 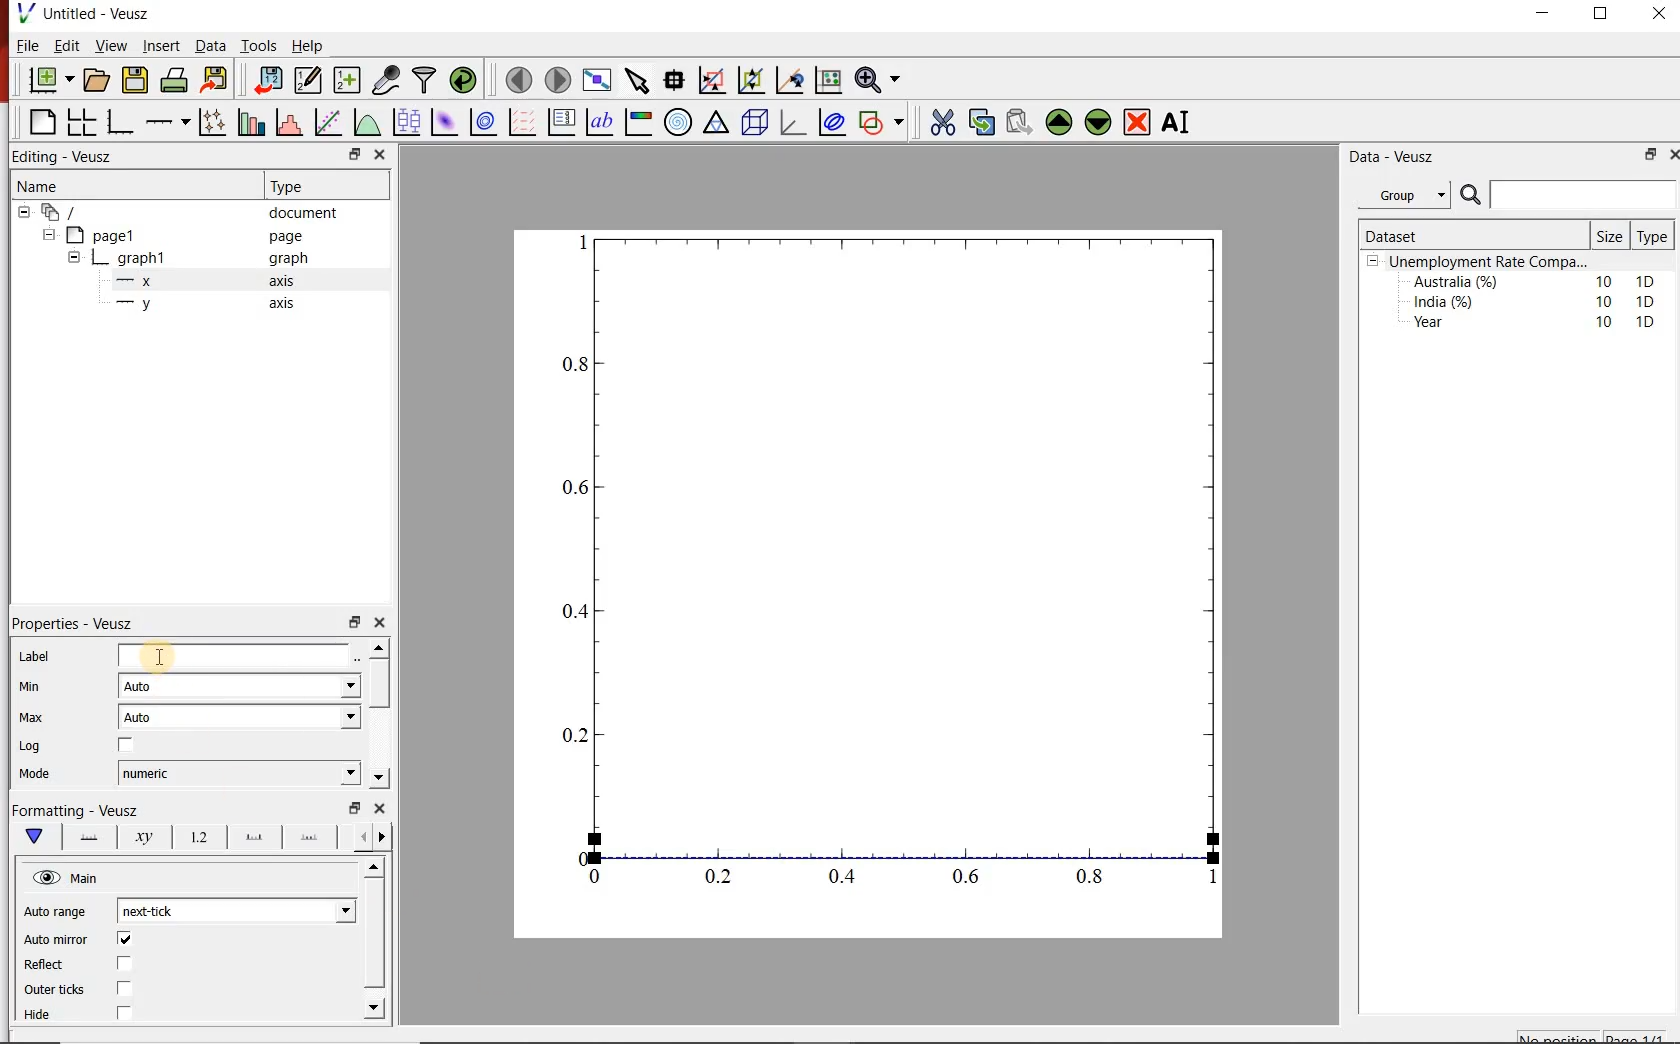 I want to click on y axis, so click(x=216, y=304).